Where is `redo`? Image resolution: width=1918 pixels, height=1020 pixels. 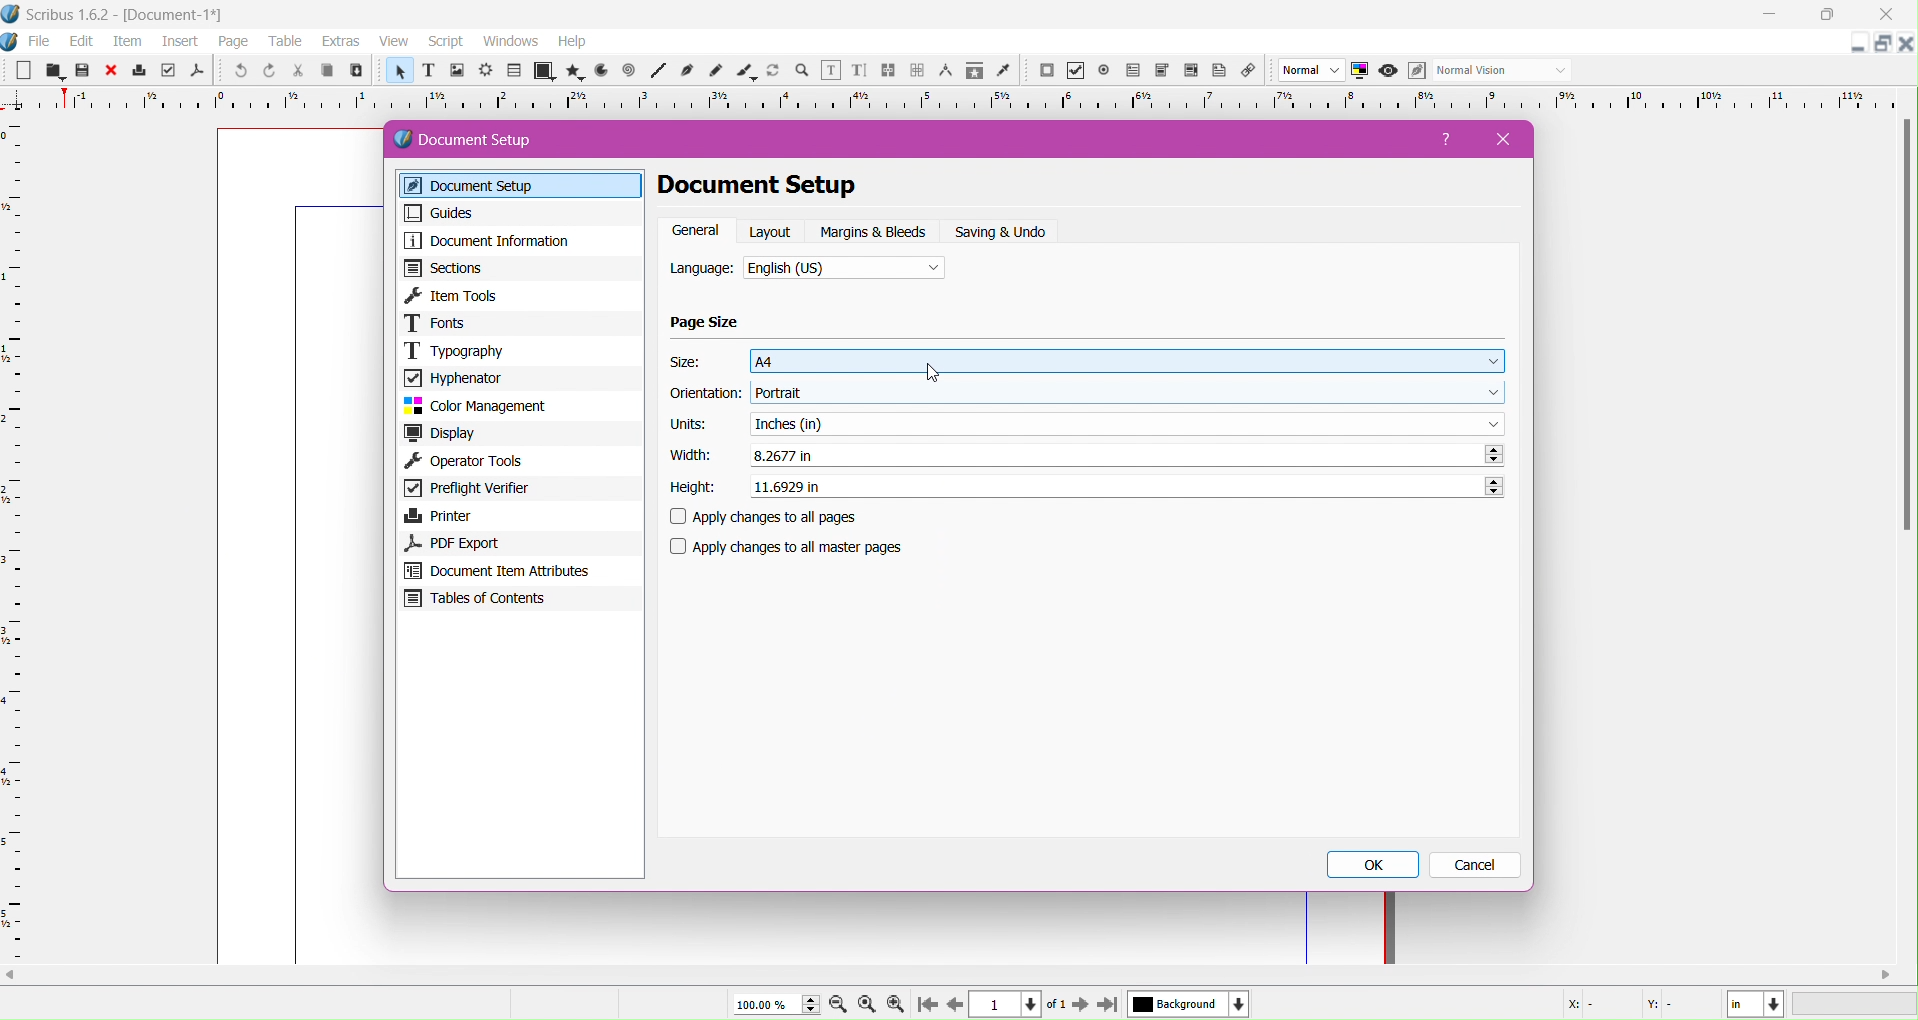 redo is located at coordinates (267, 71).